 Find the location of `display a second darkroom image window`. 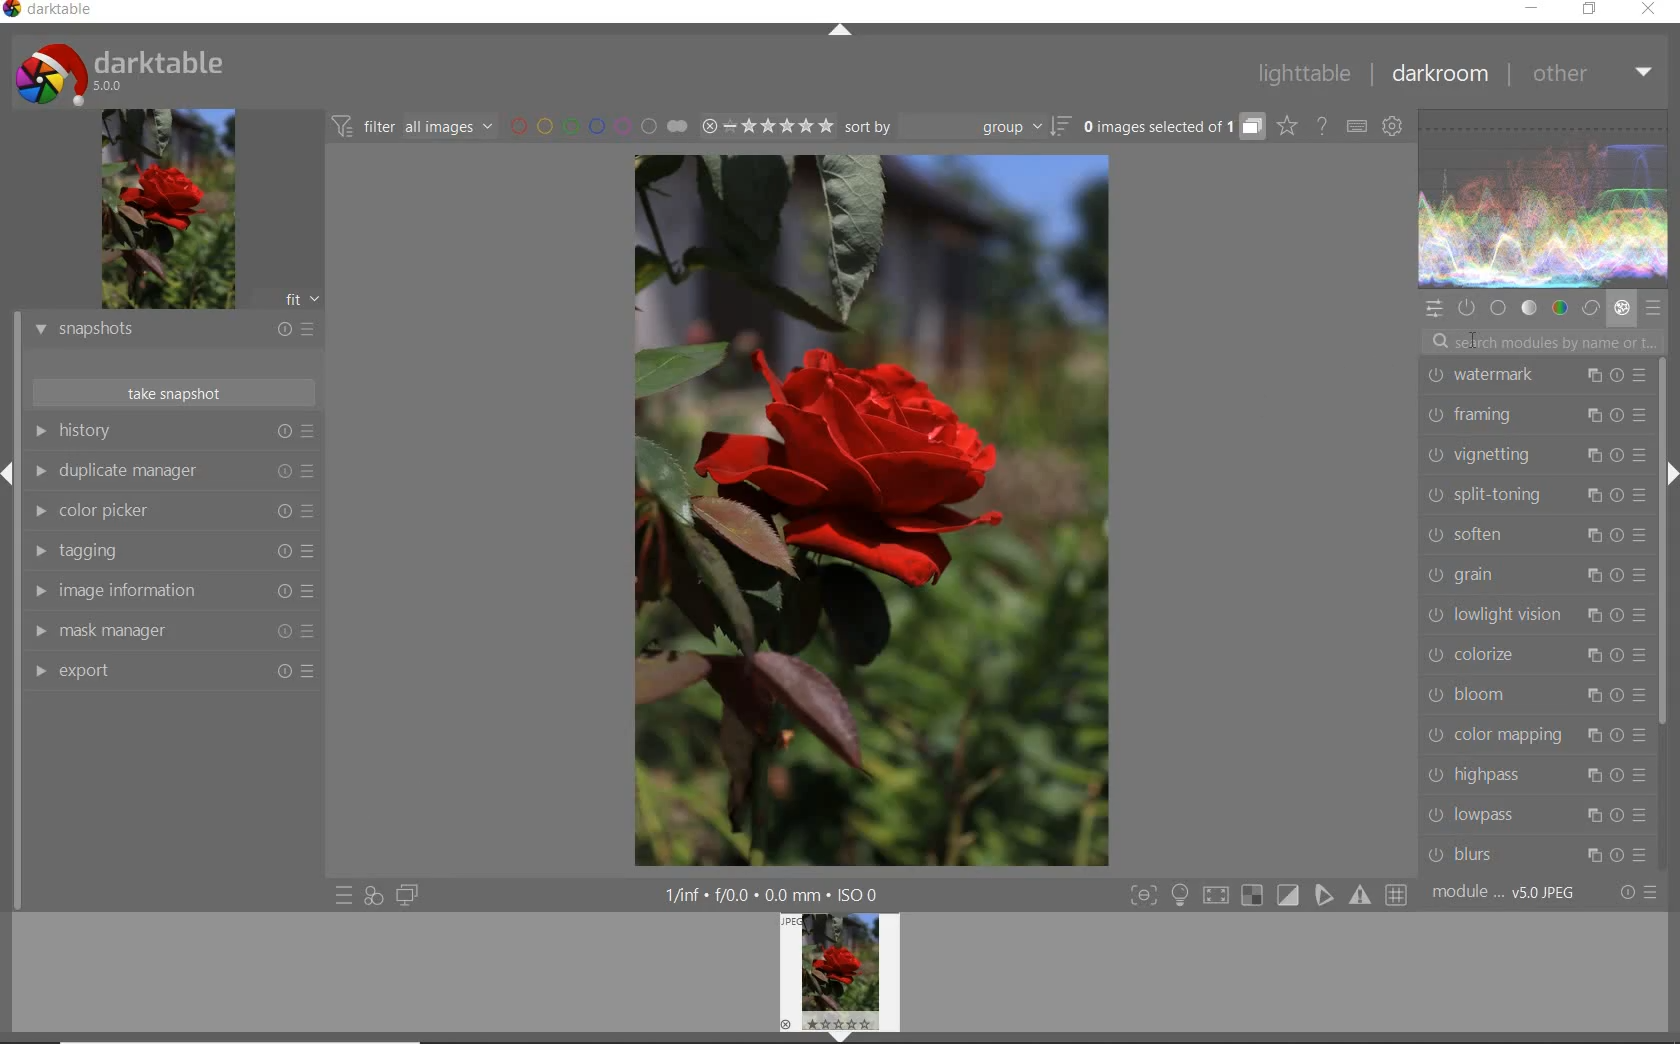

display a second darkroom image window is located at coordinates (407, 896).